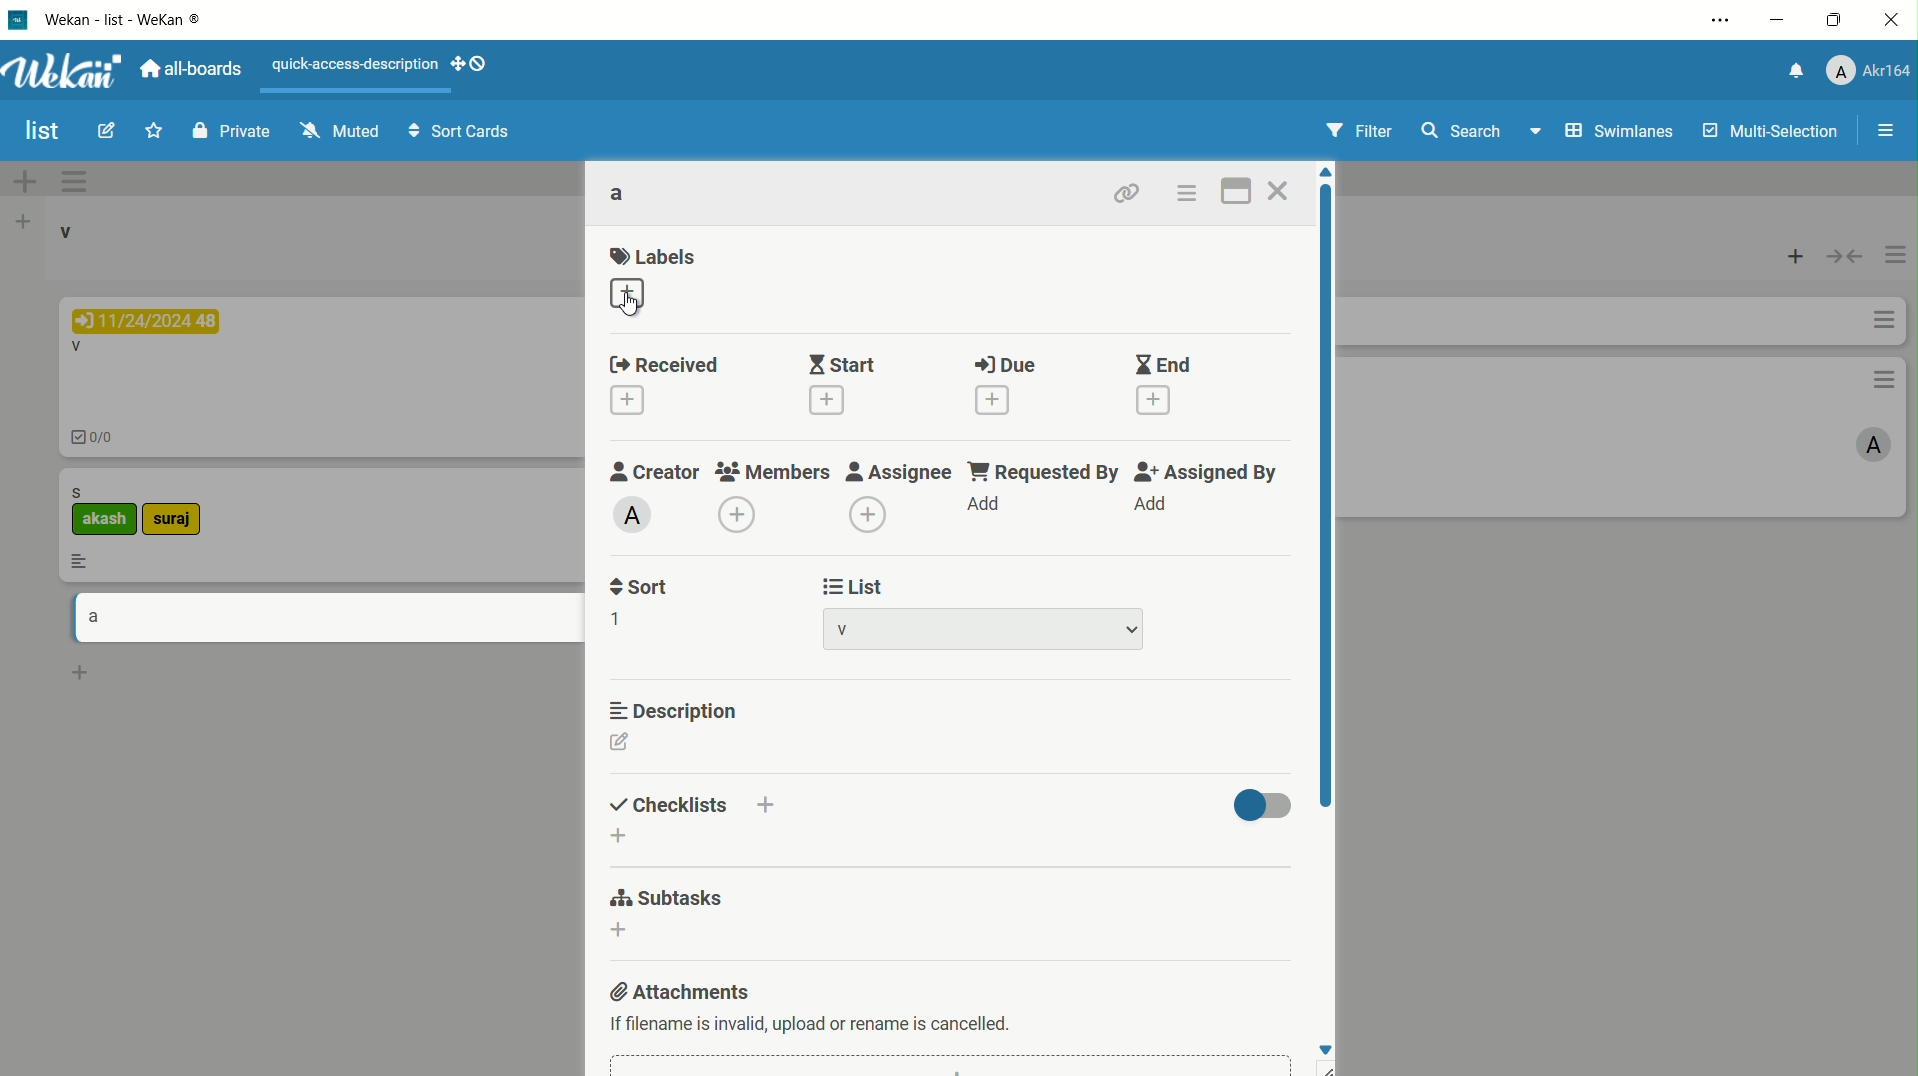 The height and width of the screenshot is (1076, 1918). I want to click on add members, so click(735, 514).